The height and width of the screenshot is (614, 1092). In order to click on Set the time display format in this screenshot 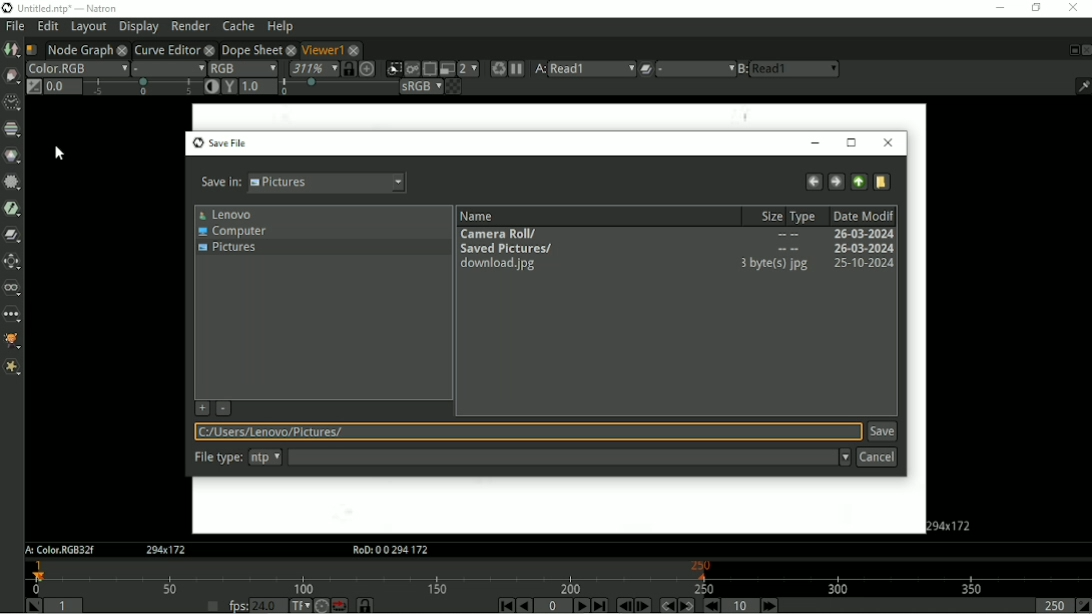, I will do `click(299, 606)`.